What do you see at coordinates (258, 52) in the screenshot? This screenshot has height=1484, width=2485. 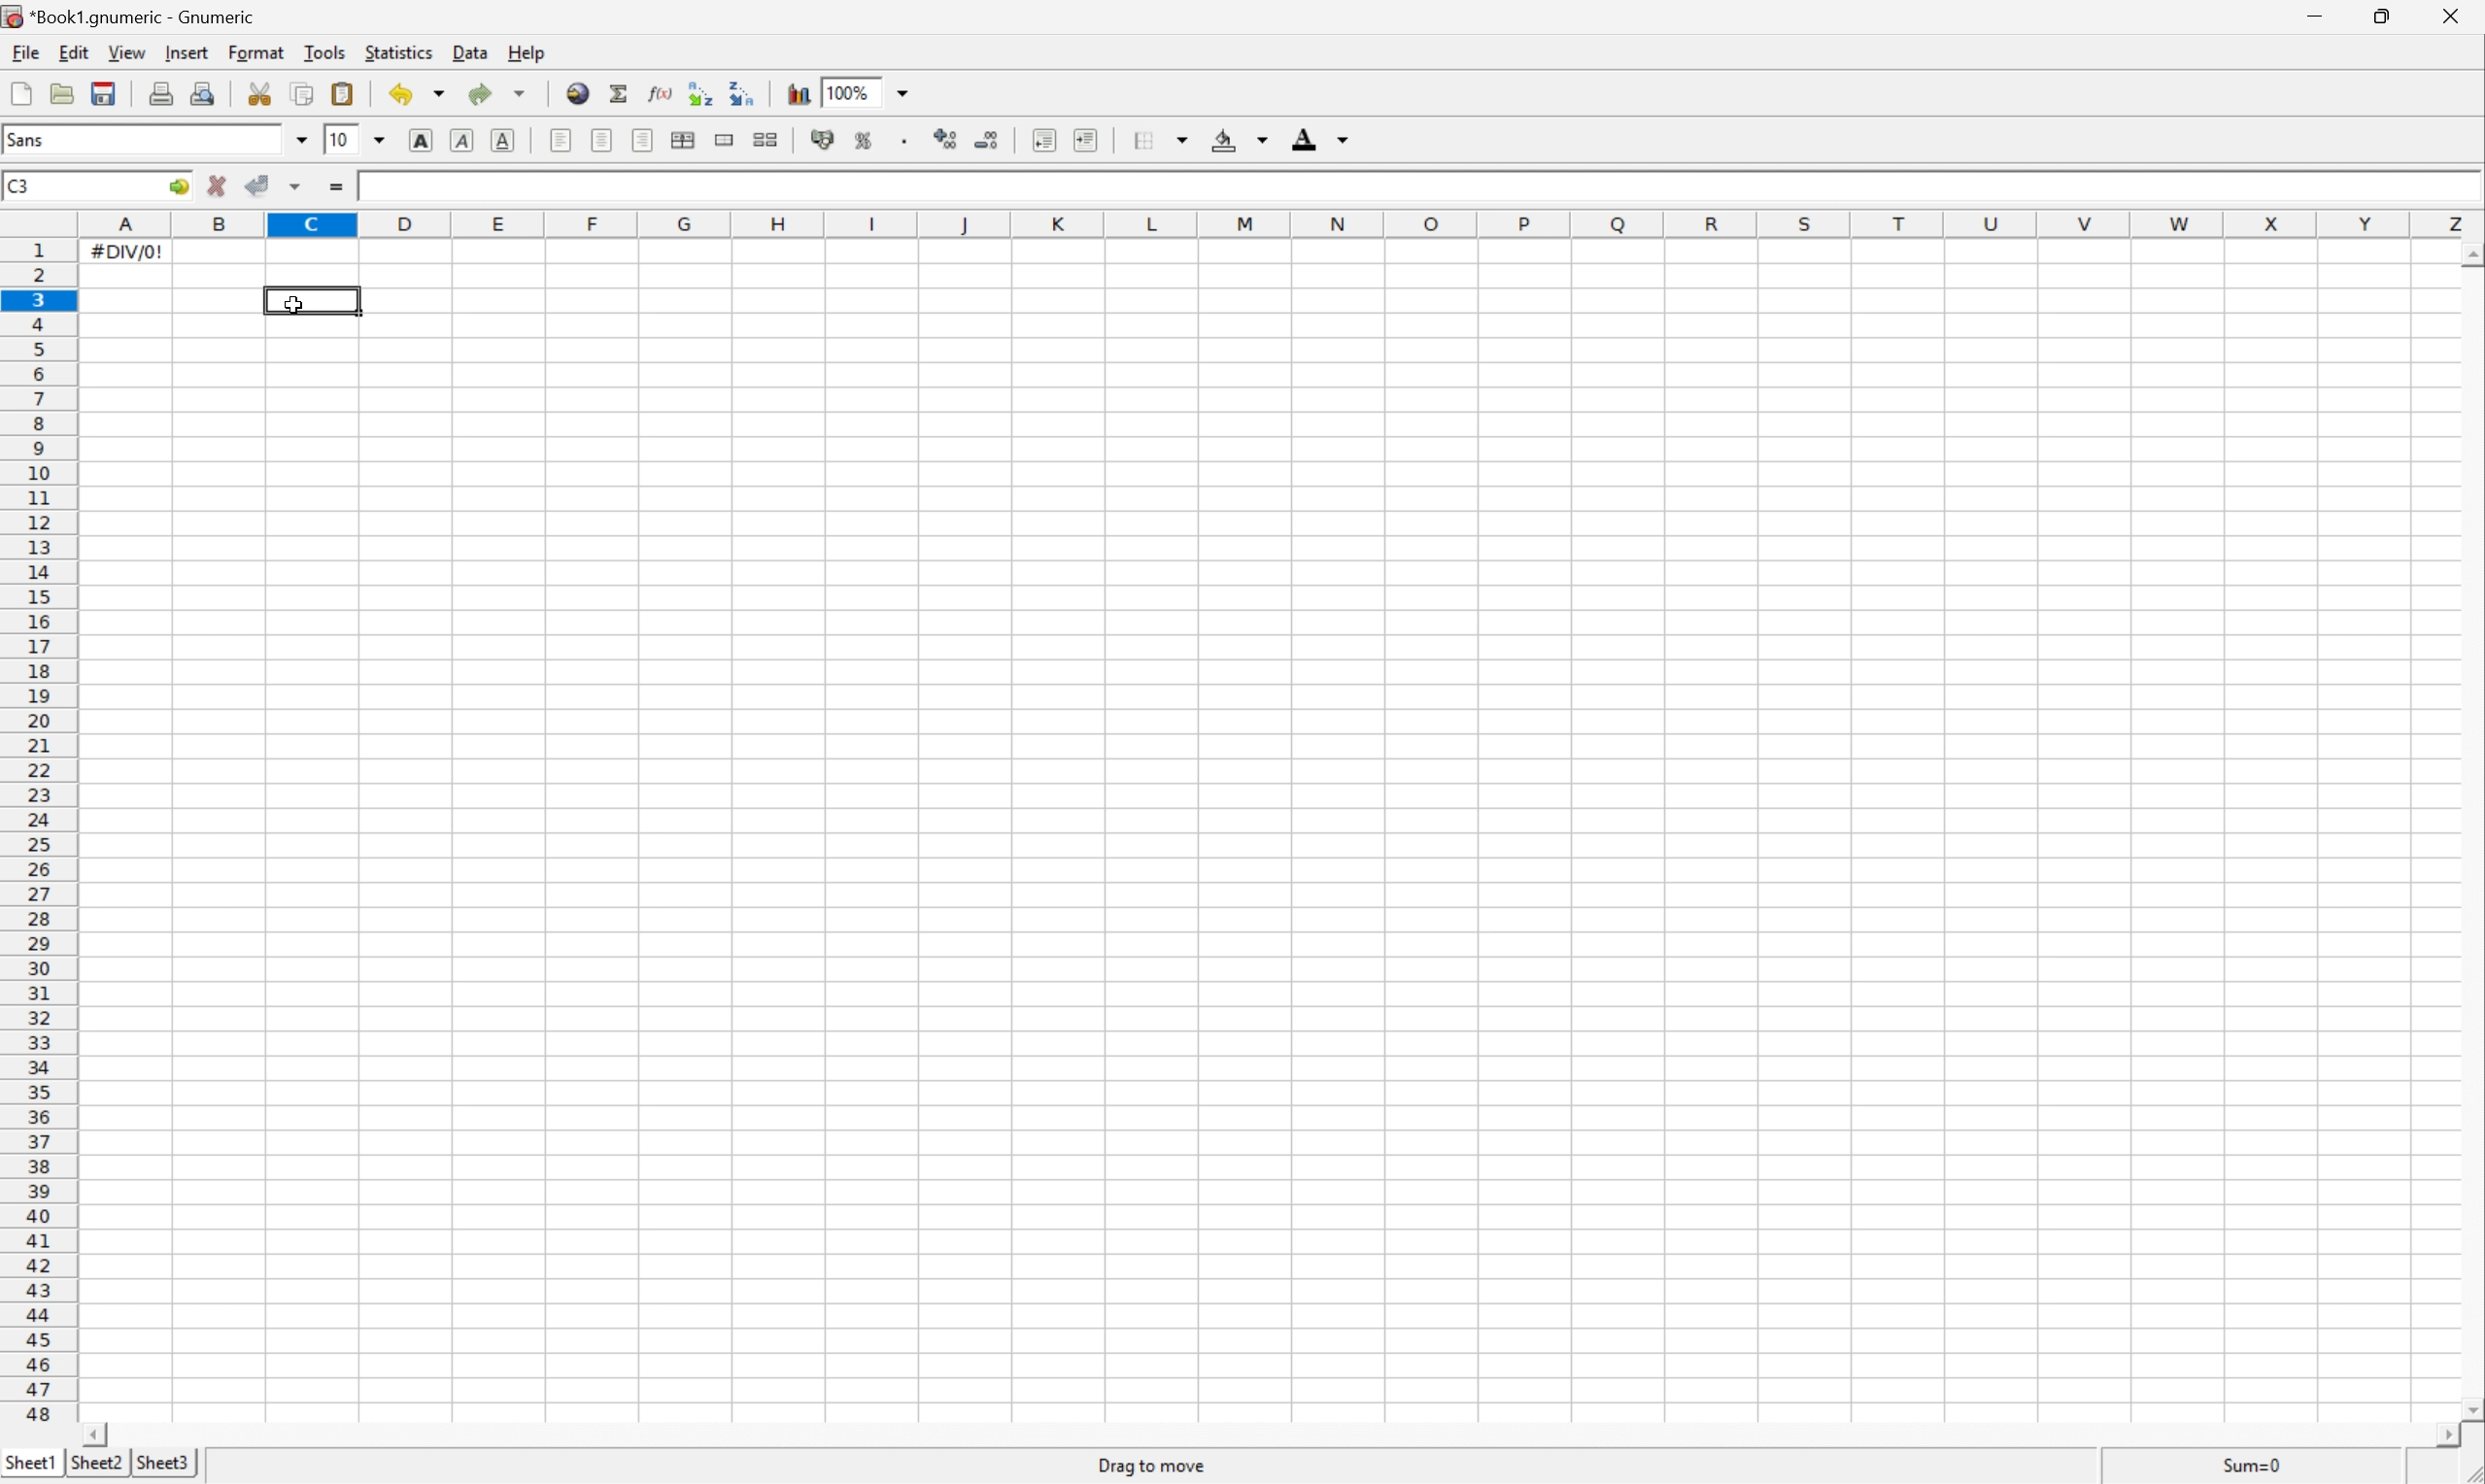 I see `Format` at bounding box center [258, 52].